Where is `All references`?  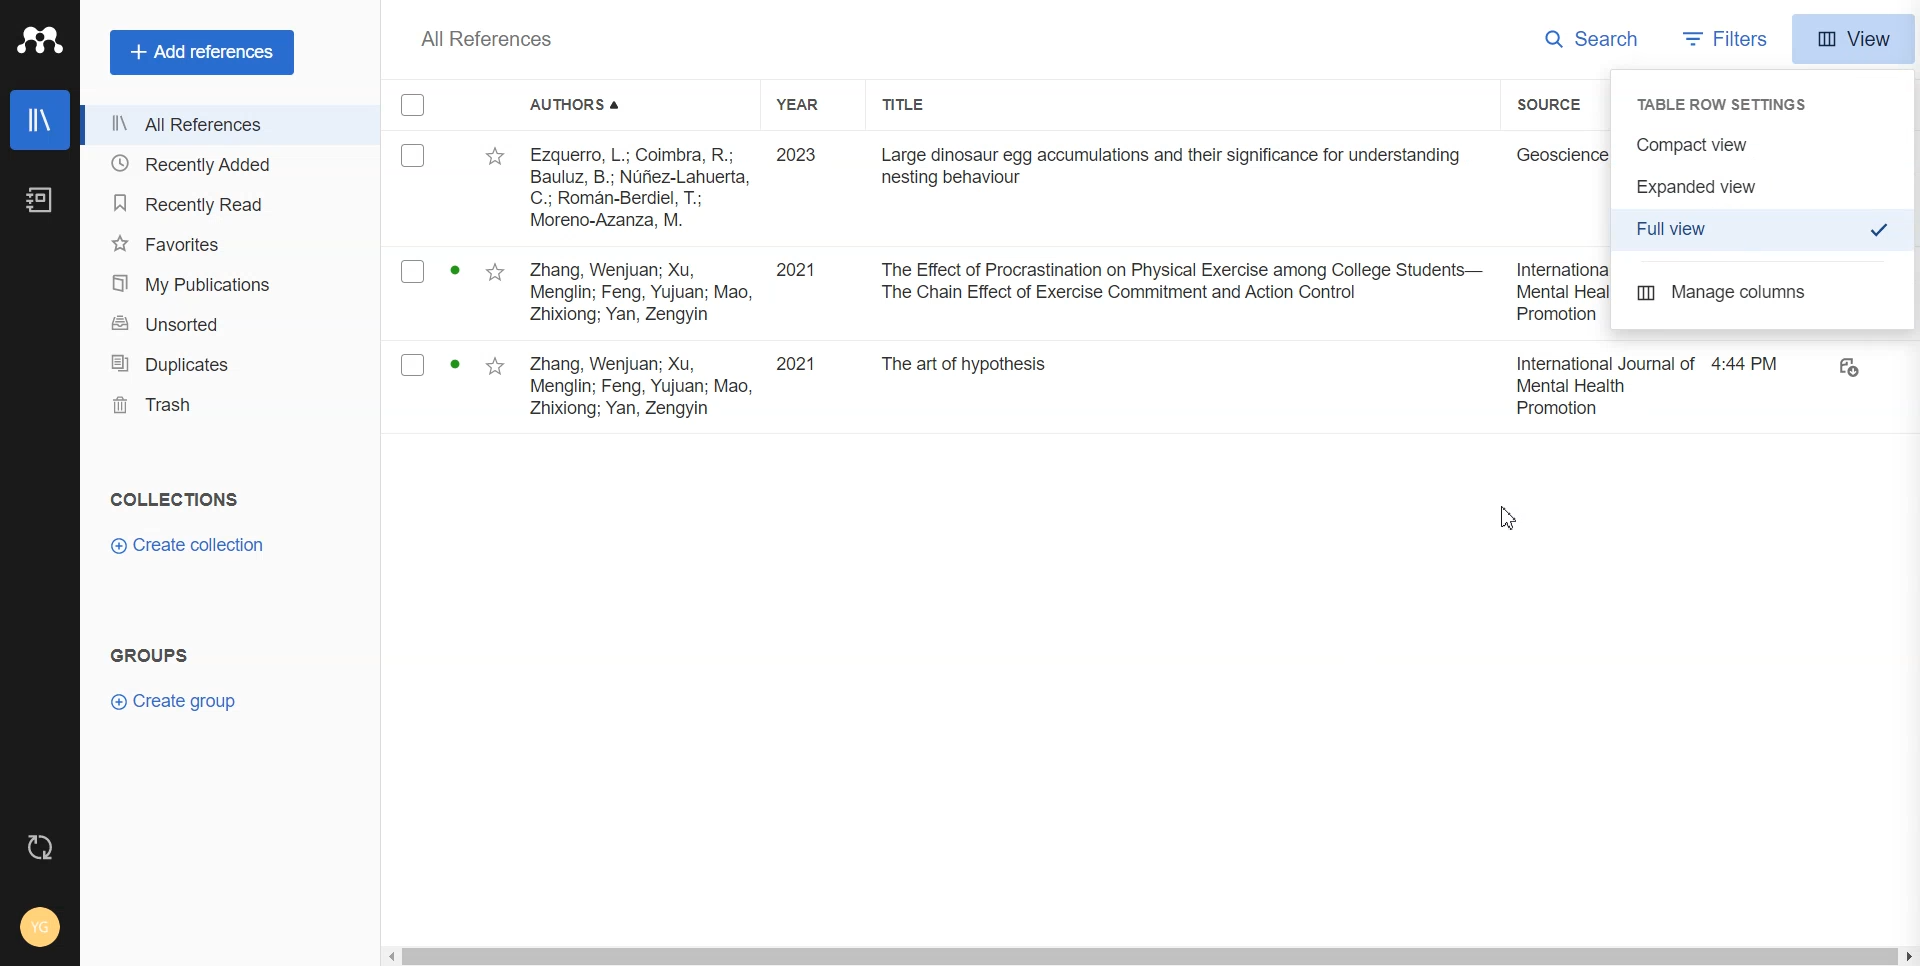
All references is located at coordinates (209, 124).